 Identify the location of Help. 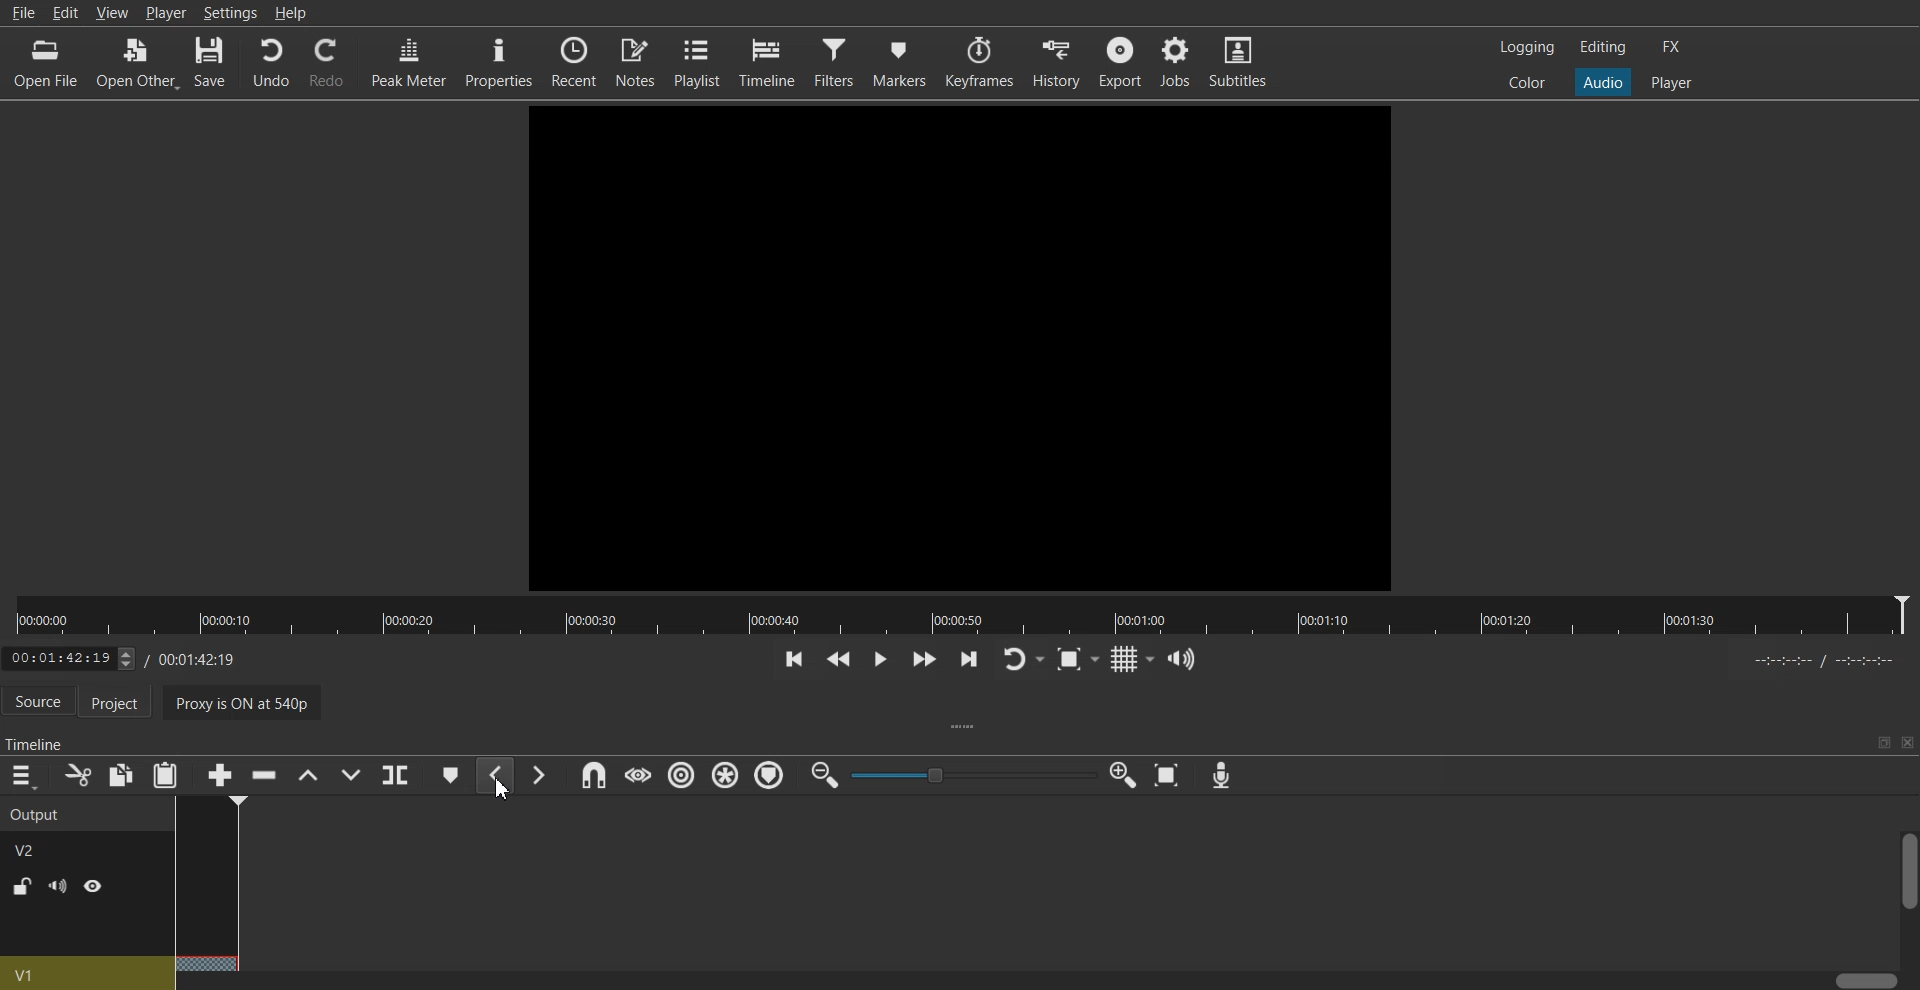
(292, 13).